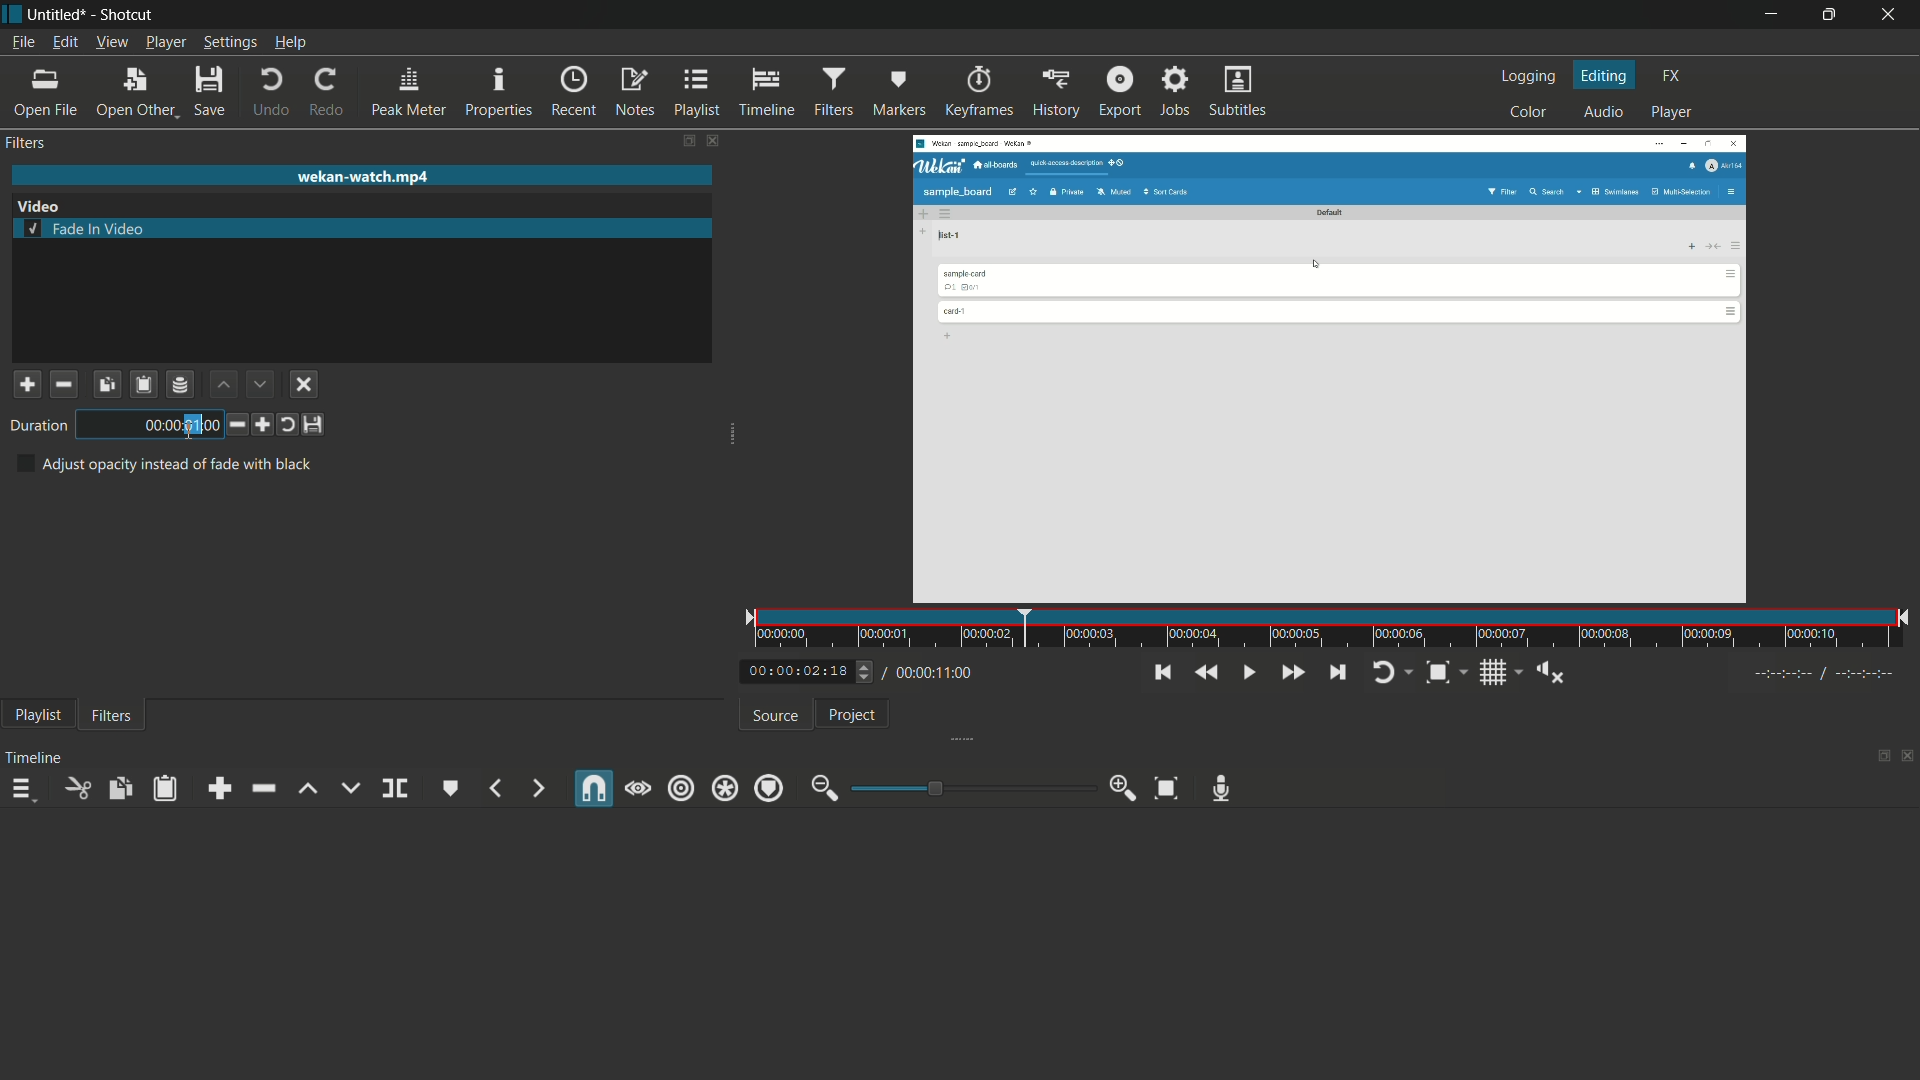  I want to click on edit menu, so click(67, 43).